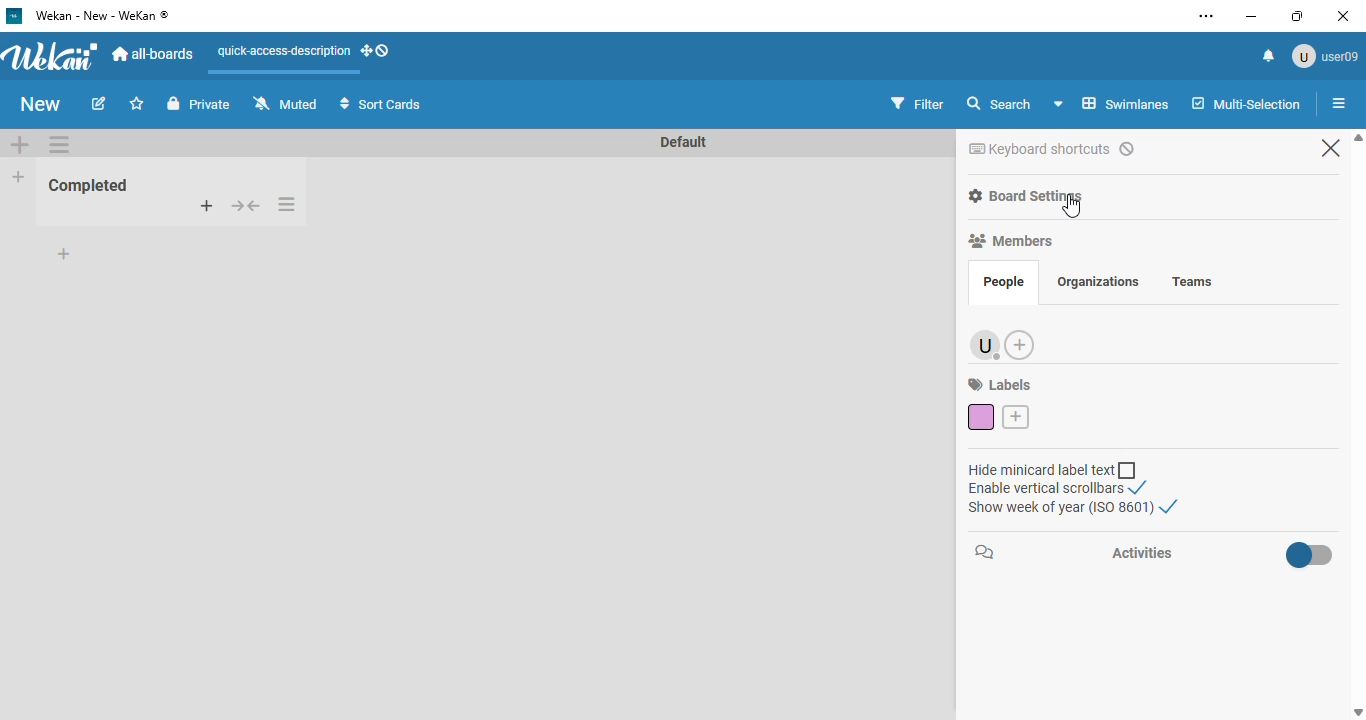 This screenshot has height=720, width=1366. Describe the element at coordinates (998, 385) in the screenshot. I see `labels` at that location.